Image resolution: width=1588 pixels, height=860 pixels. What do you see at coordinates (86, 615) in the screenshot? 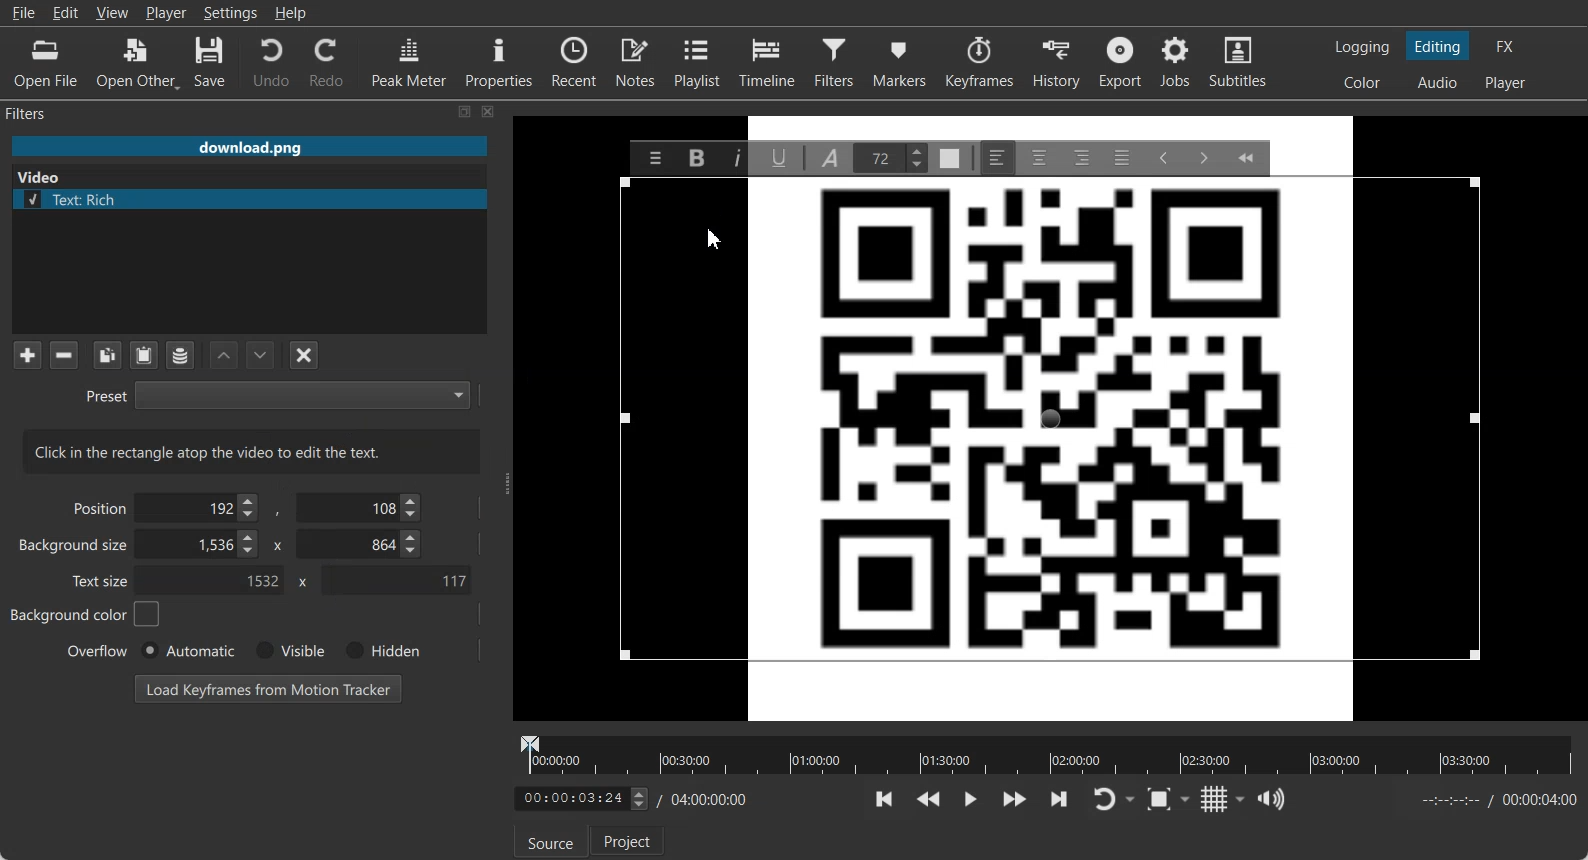
I see `Background color` at bounding box center [86, 615].